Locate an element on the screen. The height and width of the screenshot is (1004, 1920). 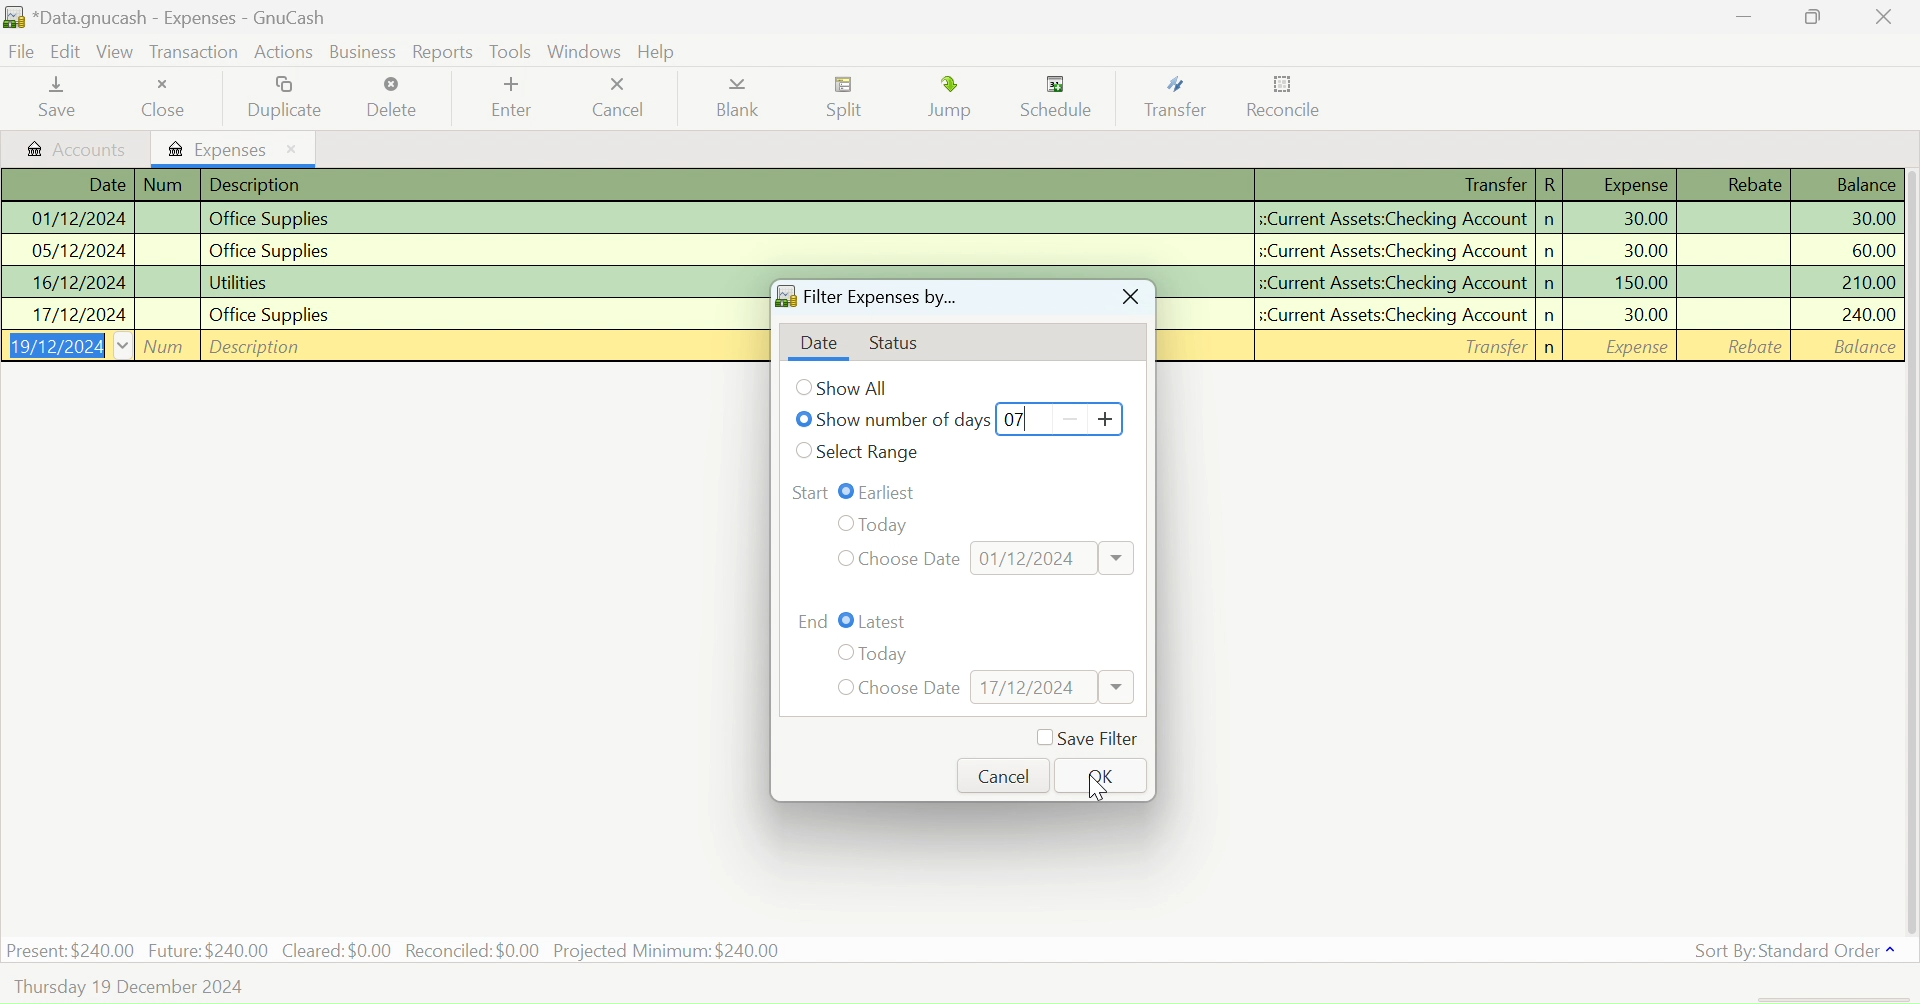
Sort By: Standard Order is located at coordinates (1790, 951).